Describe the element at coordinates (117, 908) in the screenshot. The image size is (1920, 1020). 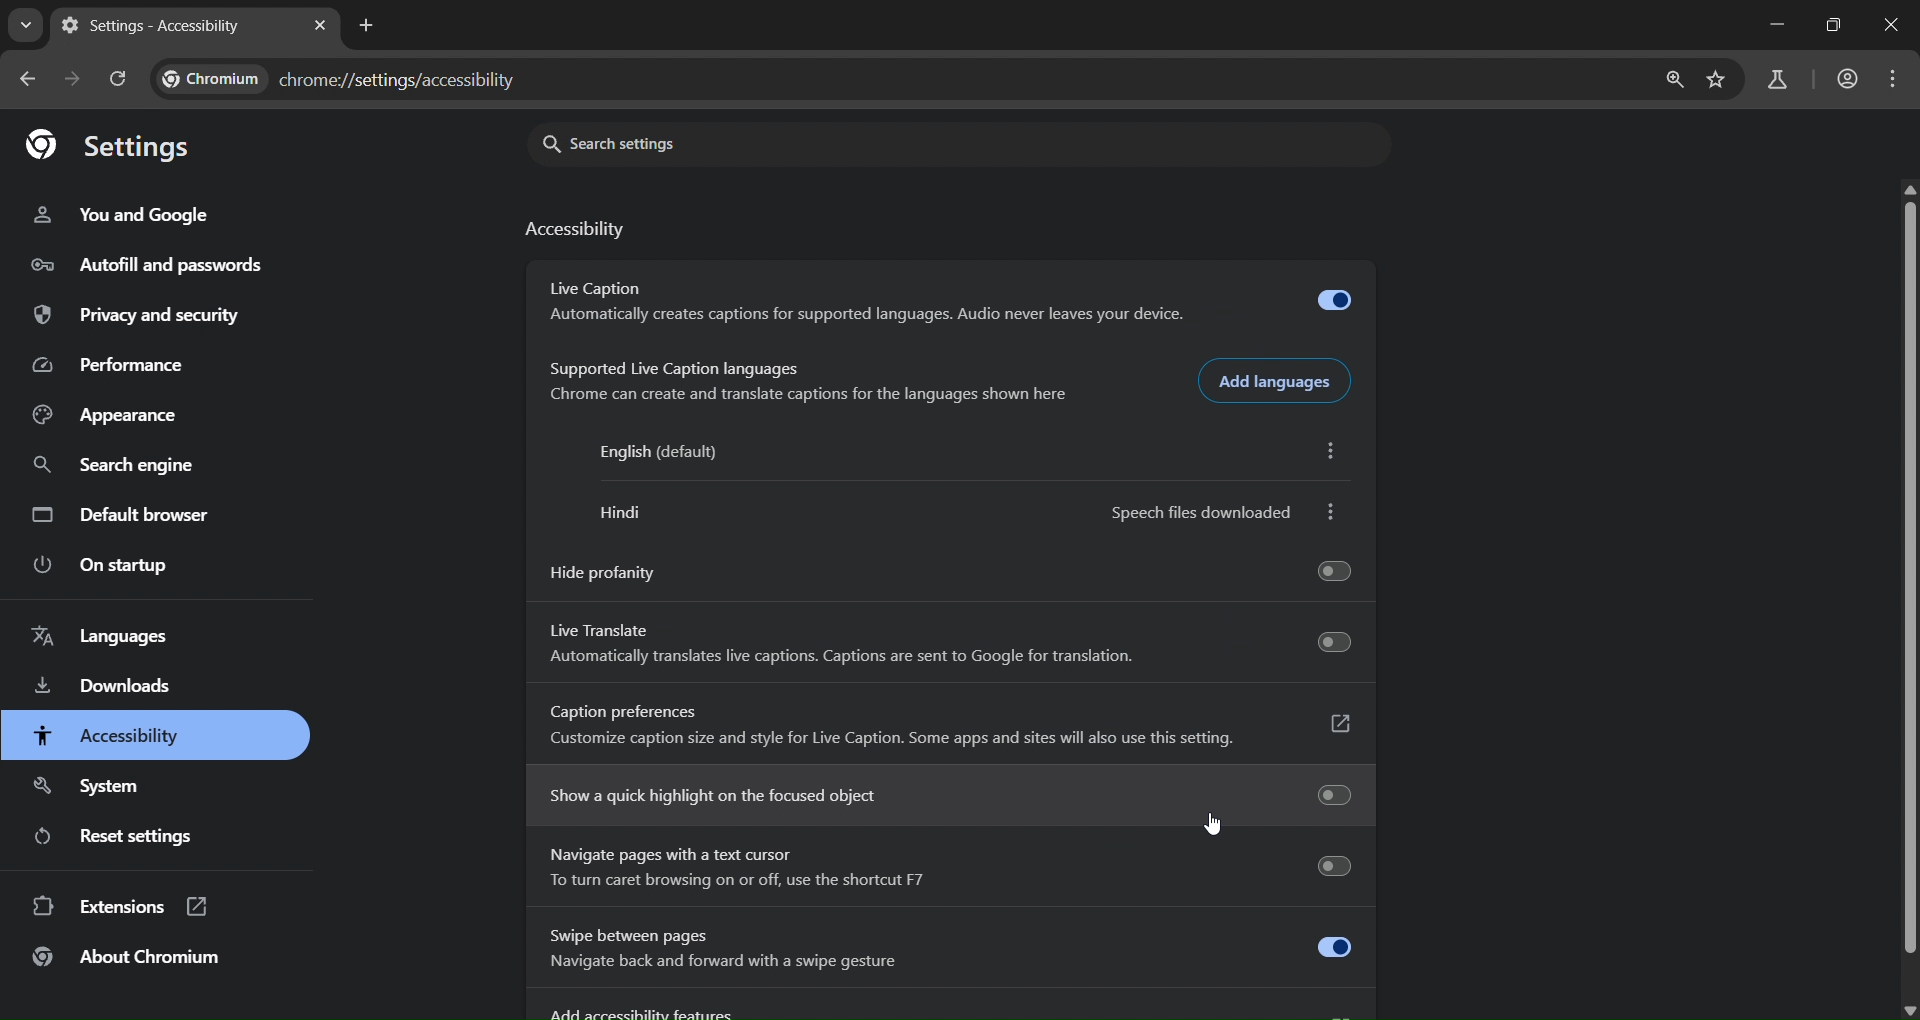
I see `extensions` at that location.